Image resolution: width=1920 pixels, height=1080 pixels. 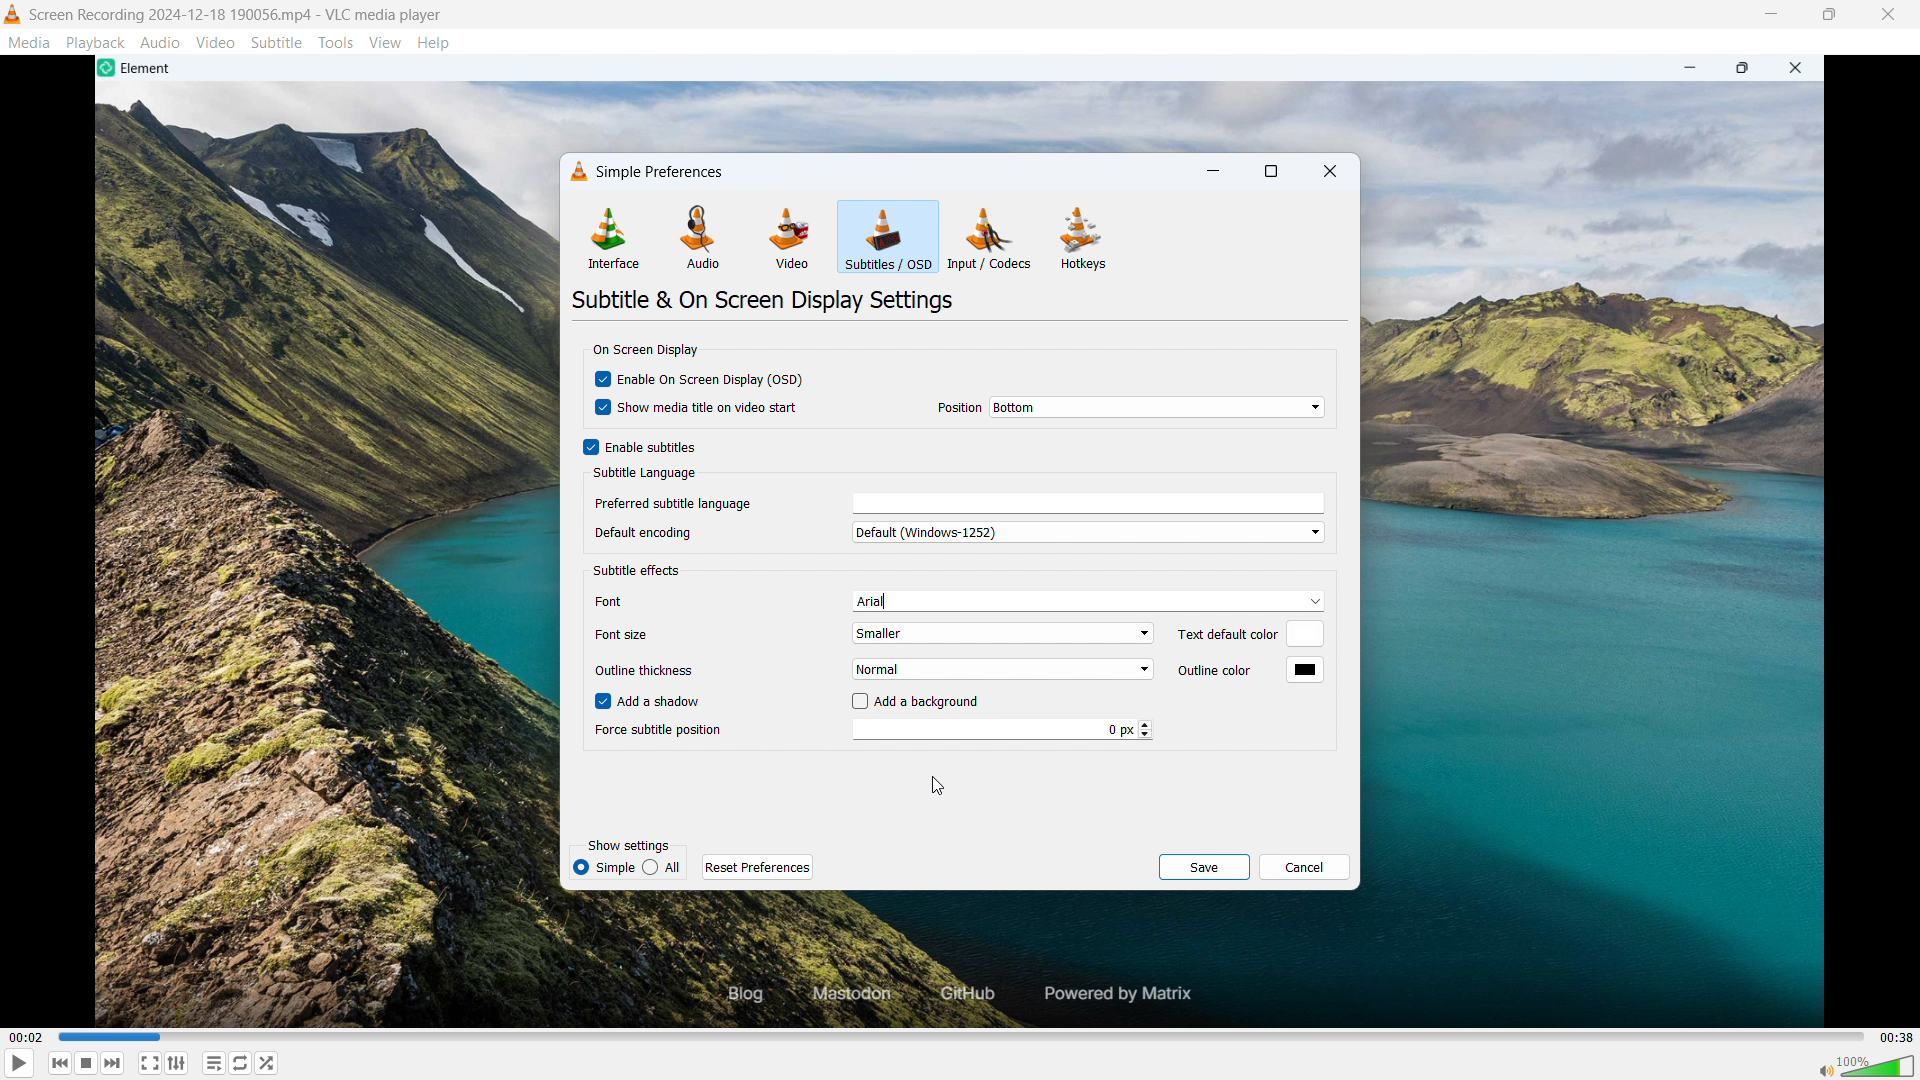 What do you see at coordinates (112, 1063) in the screenshot?
I see `forward or next media` at bounding box center [112, 1063].